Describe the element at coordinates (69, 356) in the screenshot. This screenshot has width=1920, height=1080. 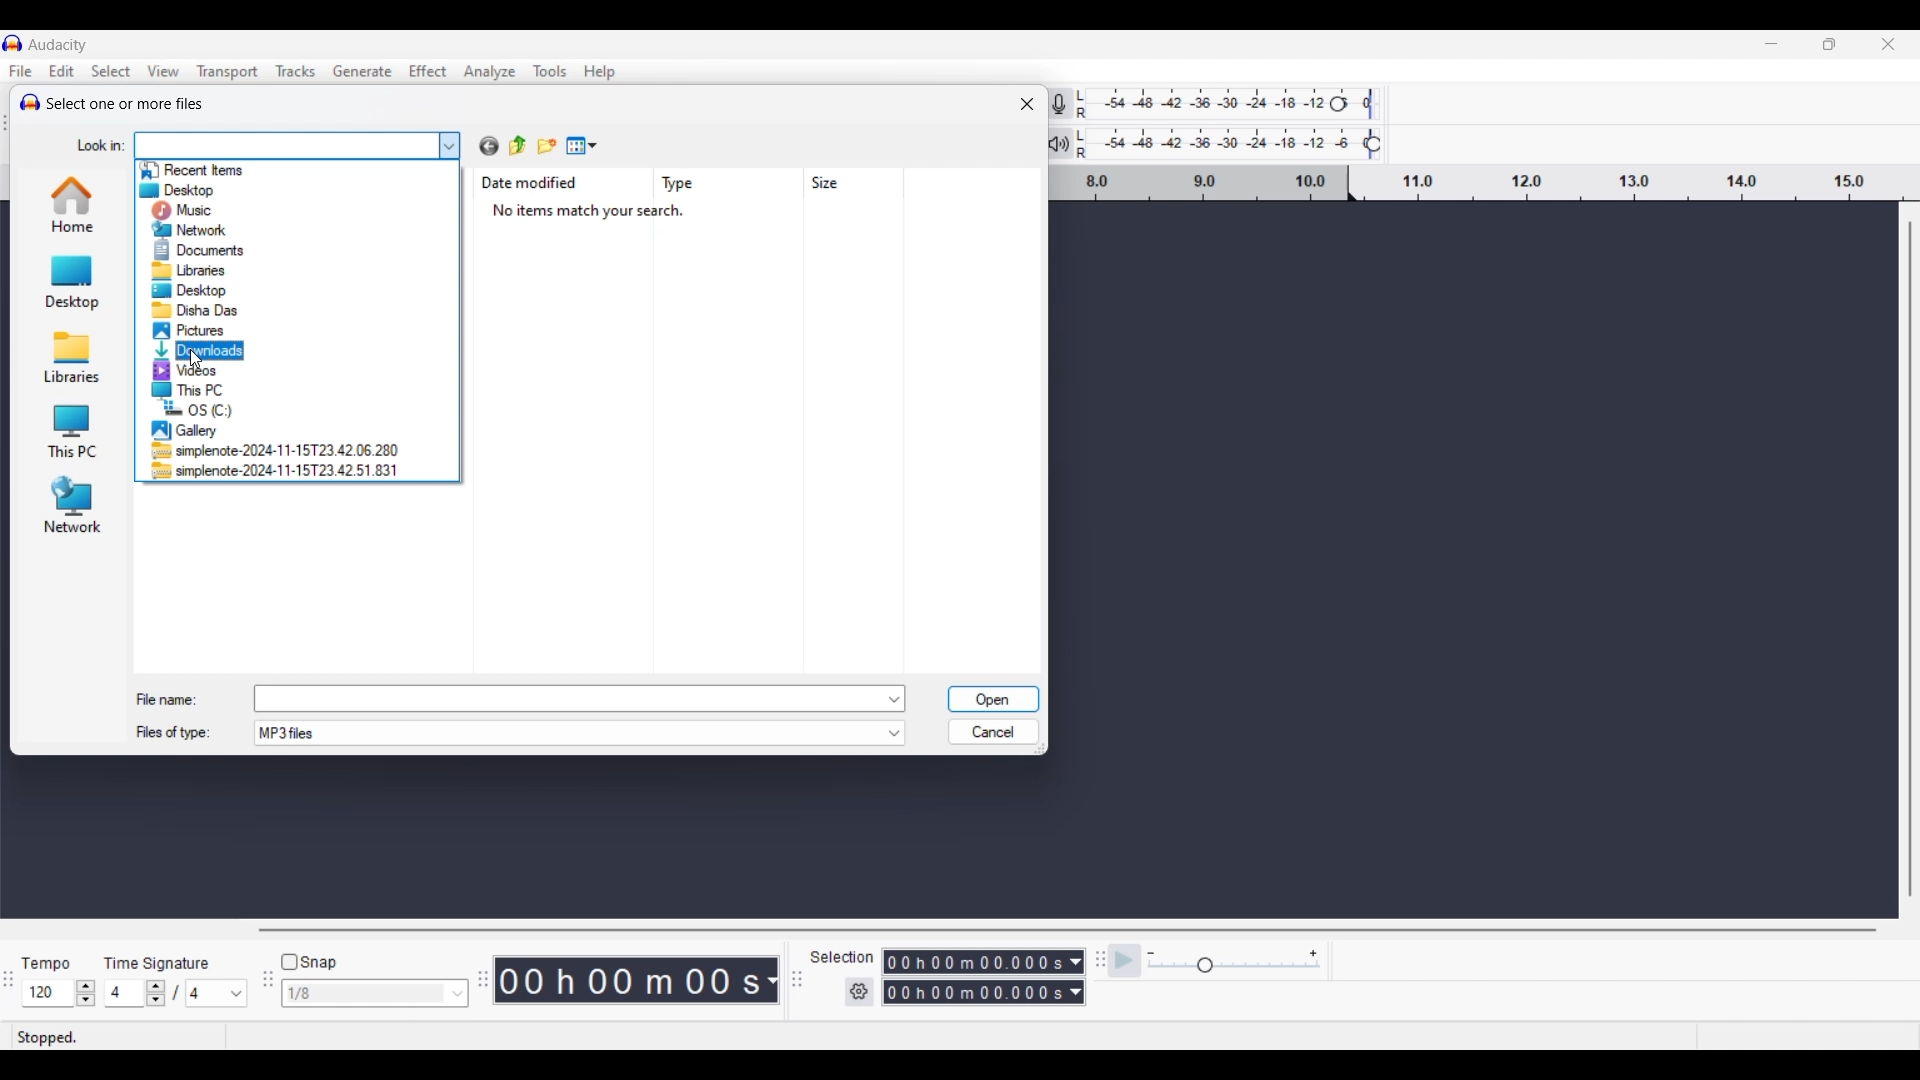
I see `Libraries folder` at that location.